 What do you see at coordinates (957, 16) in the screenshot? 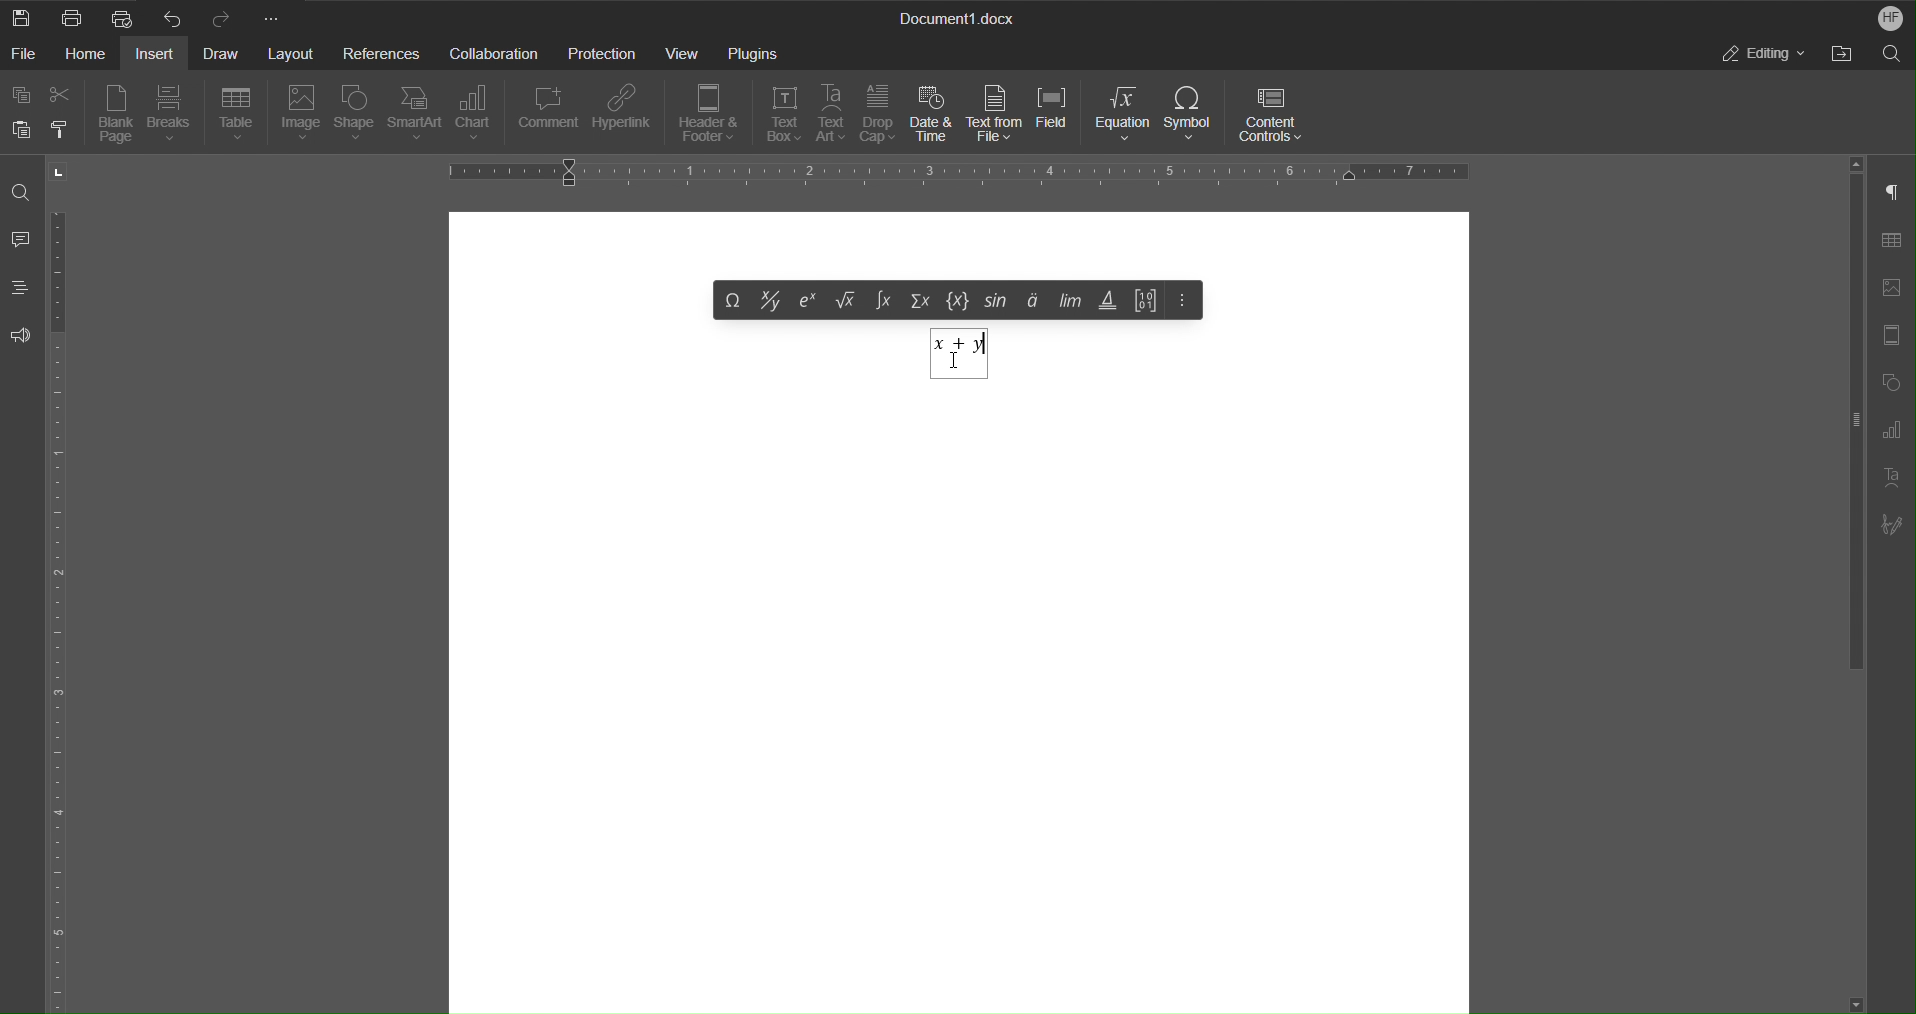
I see `Document Title` at bounding box center [957, 16].